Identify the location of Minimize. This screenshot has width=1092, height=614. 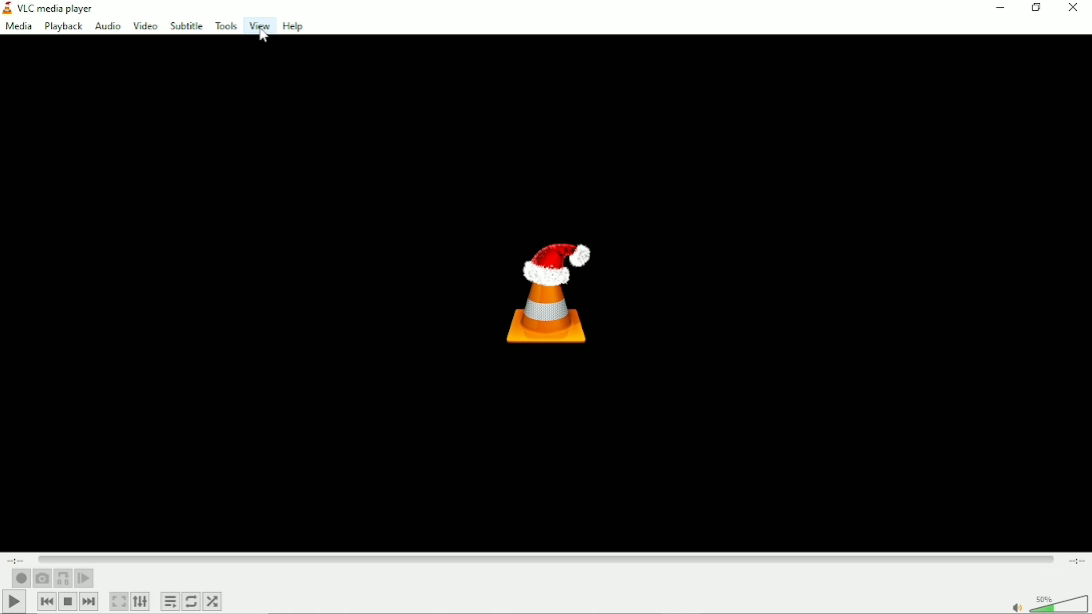
(1001, 8).